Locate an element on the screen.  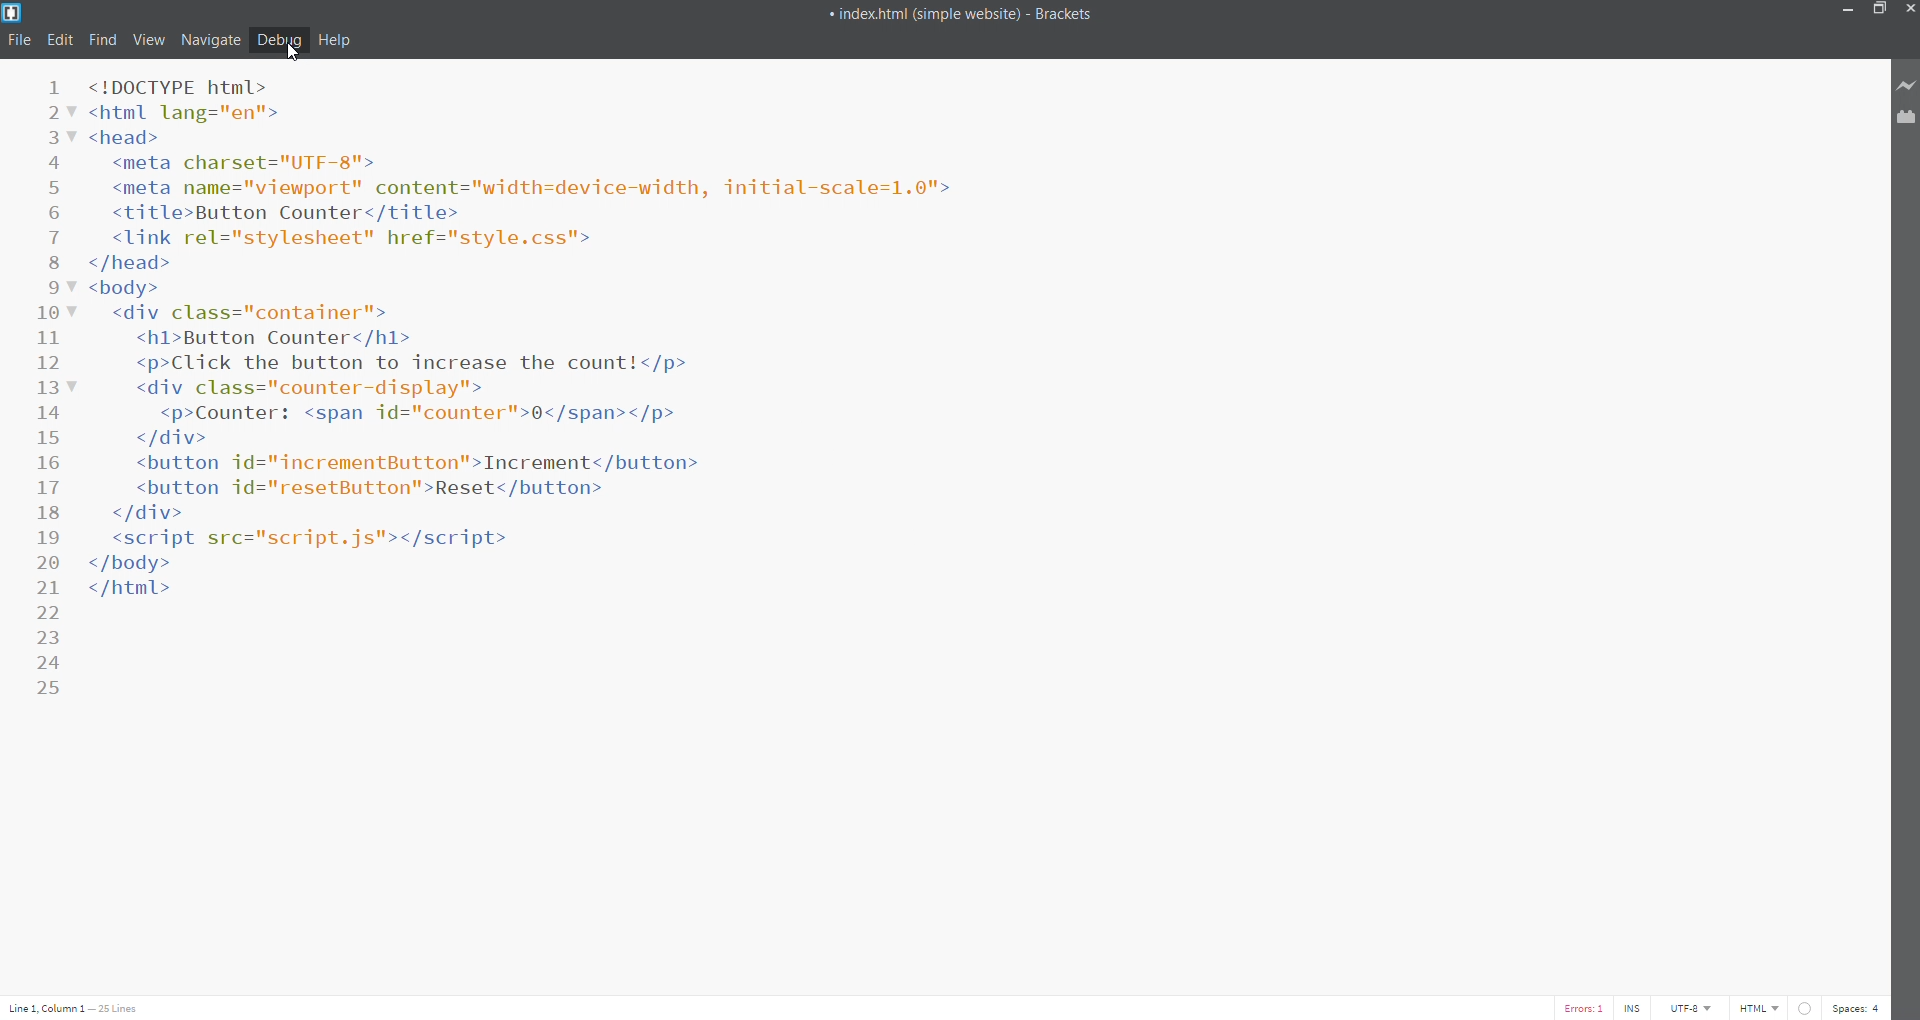
file type is located at coordinates (1757, 1009).